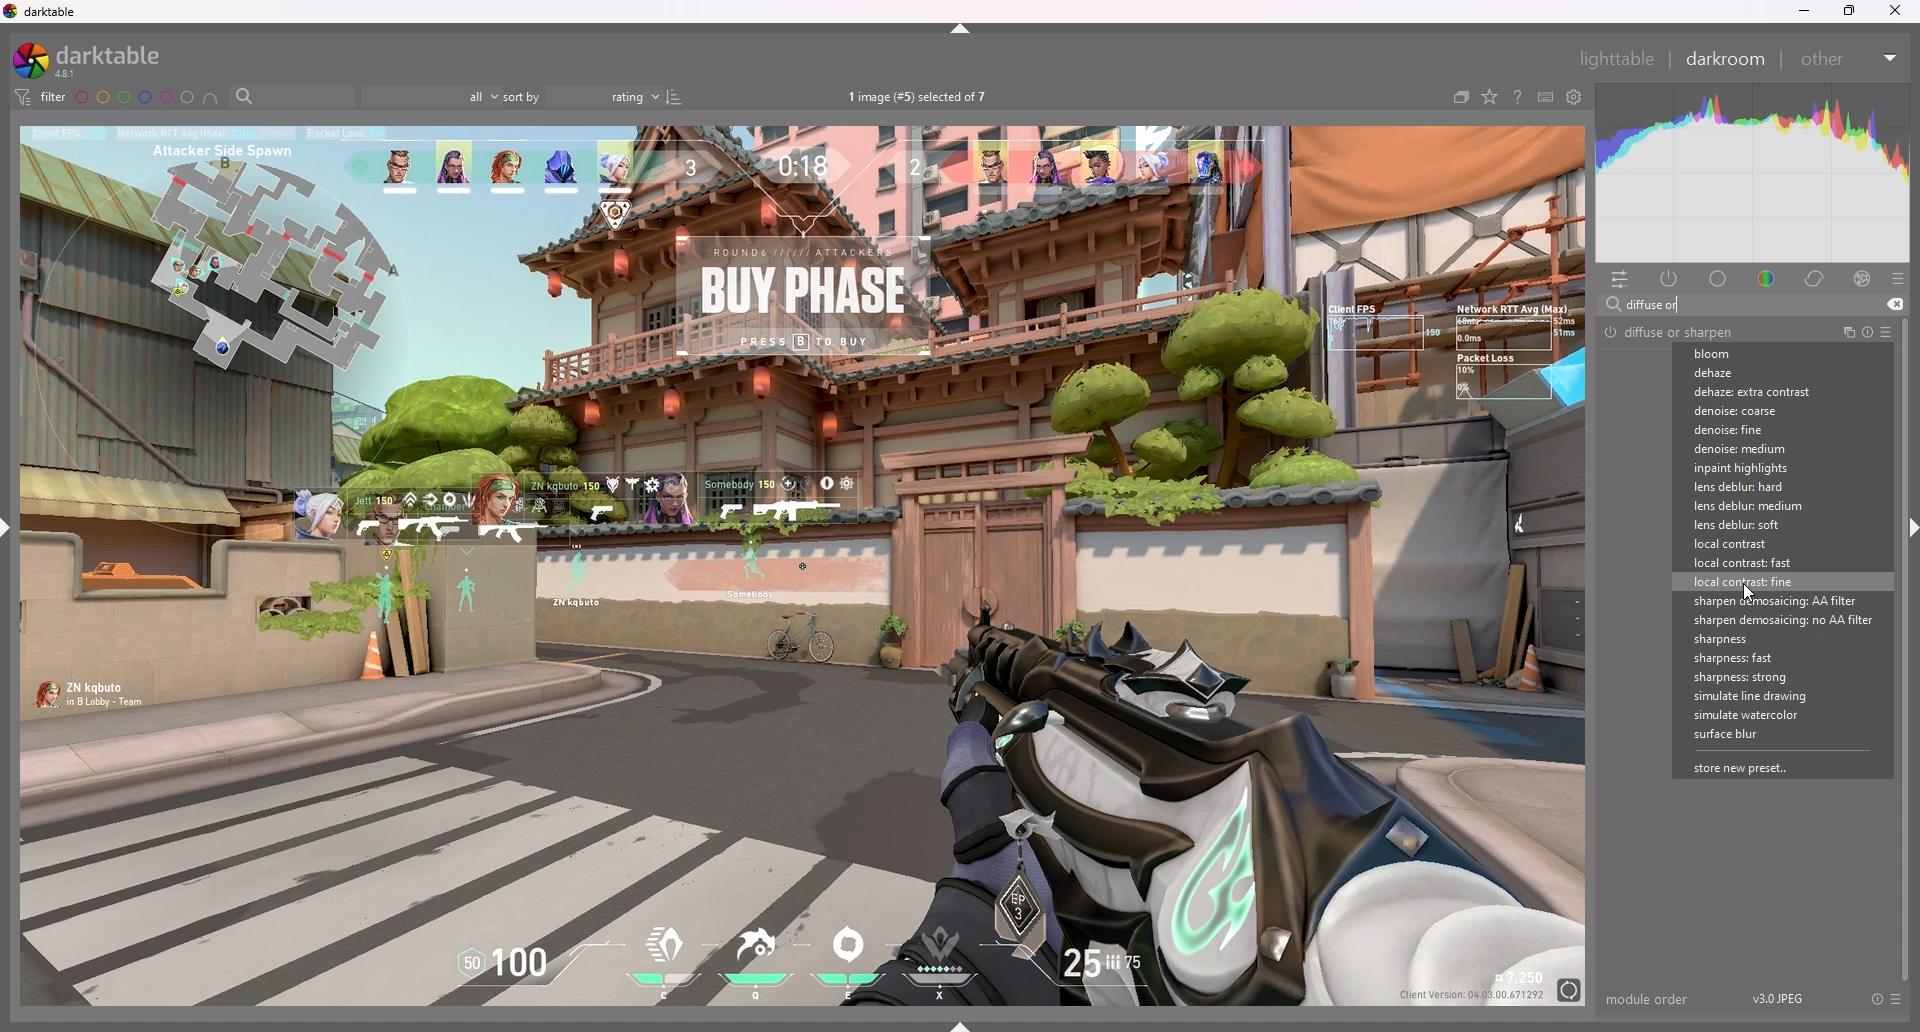 The image size is (1920, 1032). Describe the element at coordinates (1769, 277) in the screenshot. I see `color` at that location.